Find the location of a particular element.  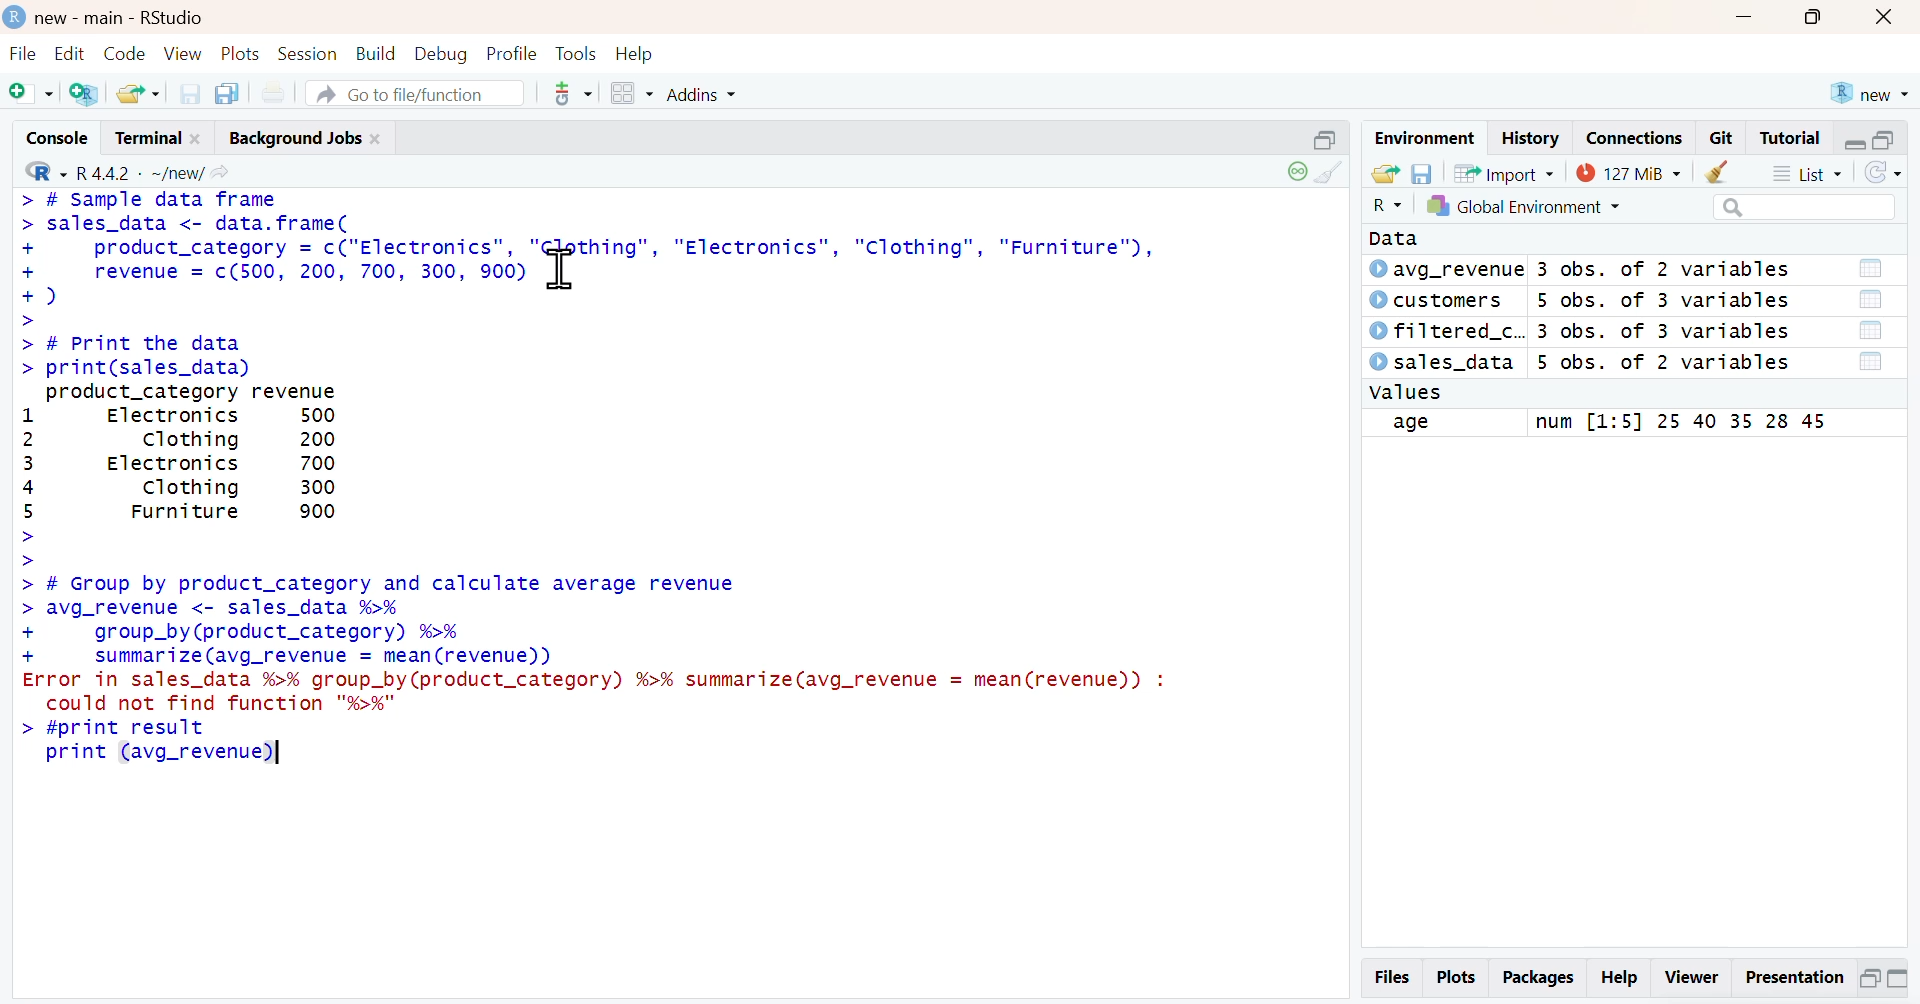

search is located at coordinates (1805, 208).